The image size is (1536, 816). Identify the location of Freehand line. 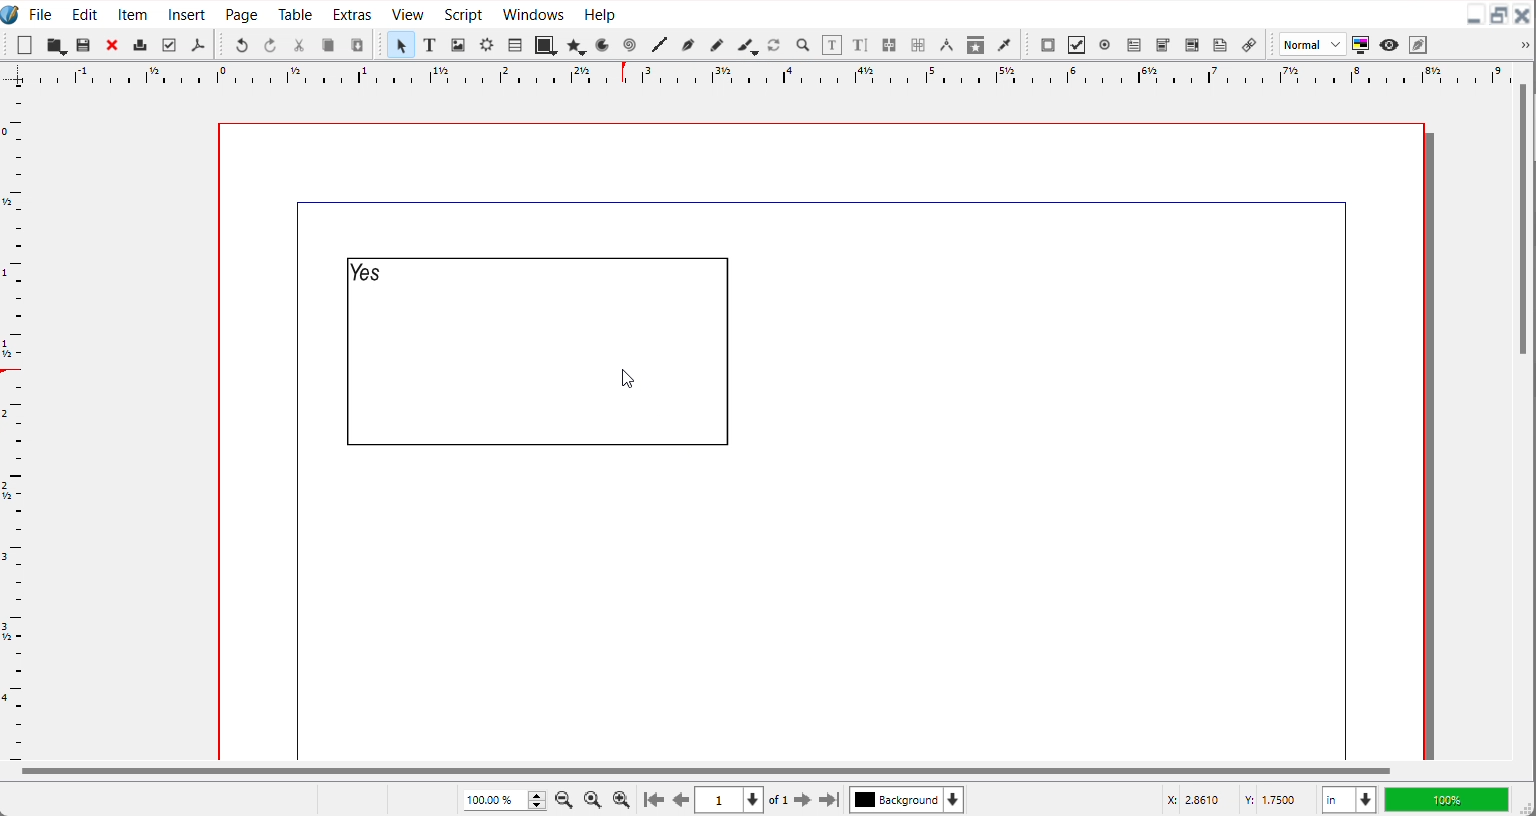
(715, 44).